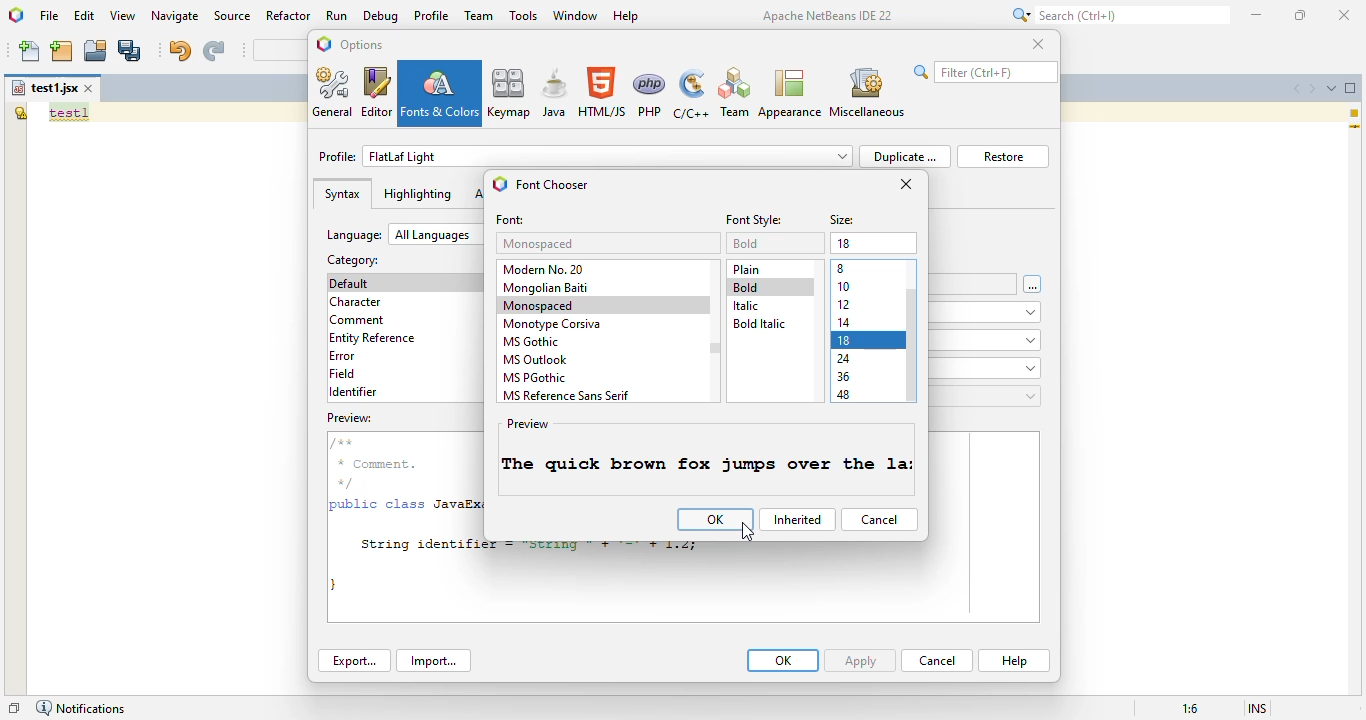  I want to click on maximize window, so click(1351, 88).